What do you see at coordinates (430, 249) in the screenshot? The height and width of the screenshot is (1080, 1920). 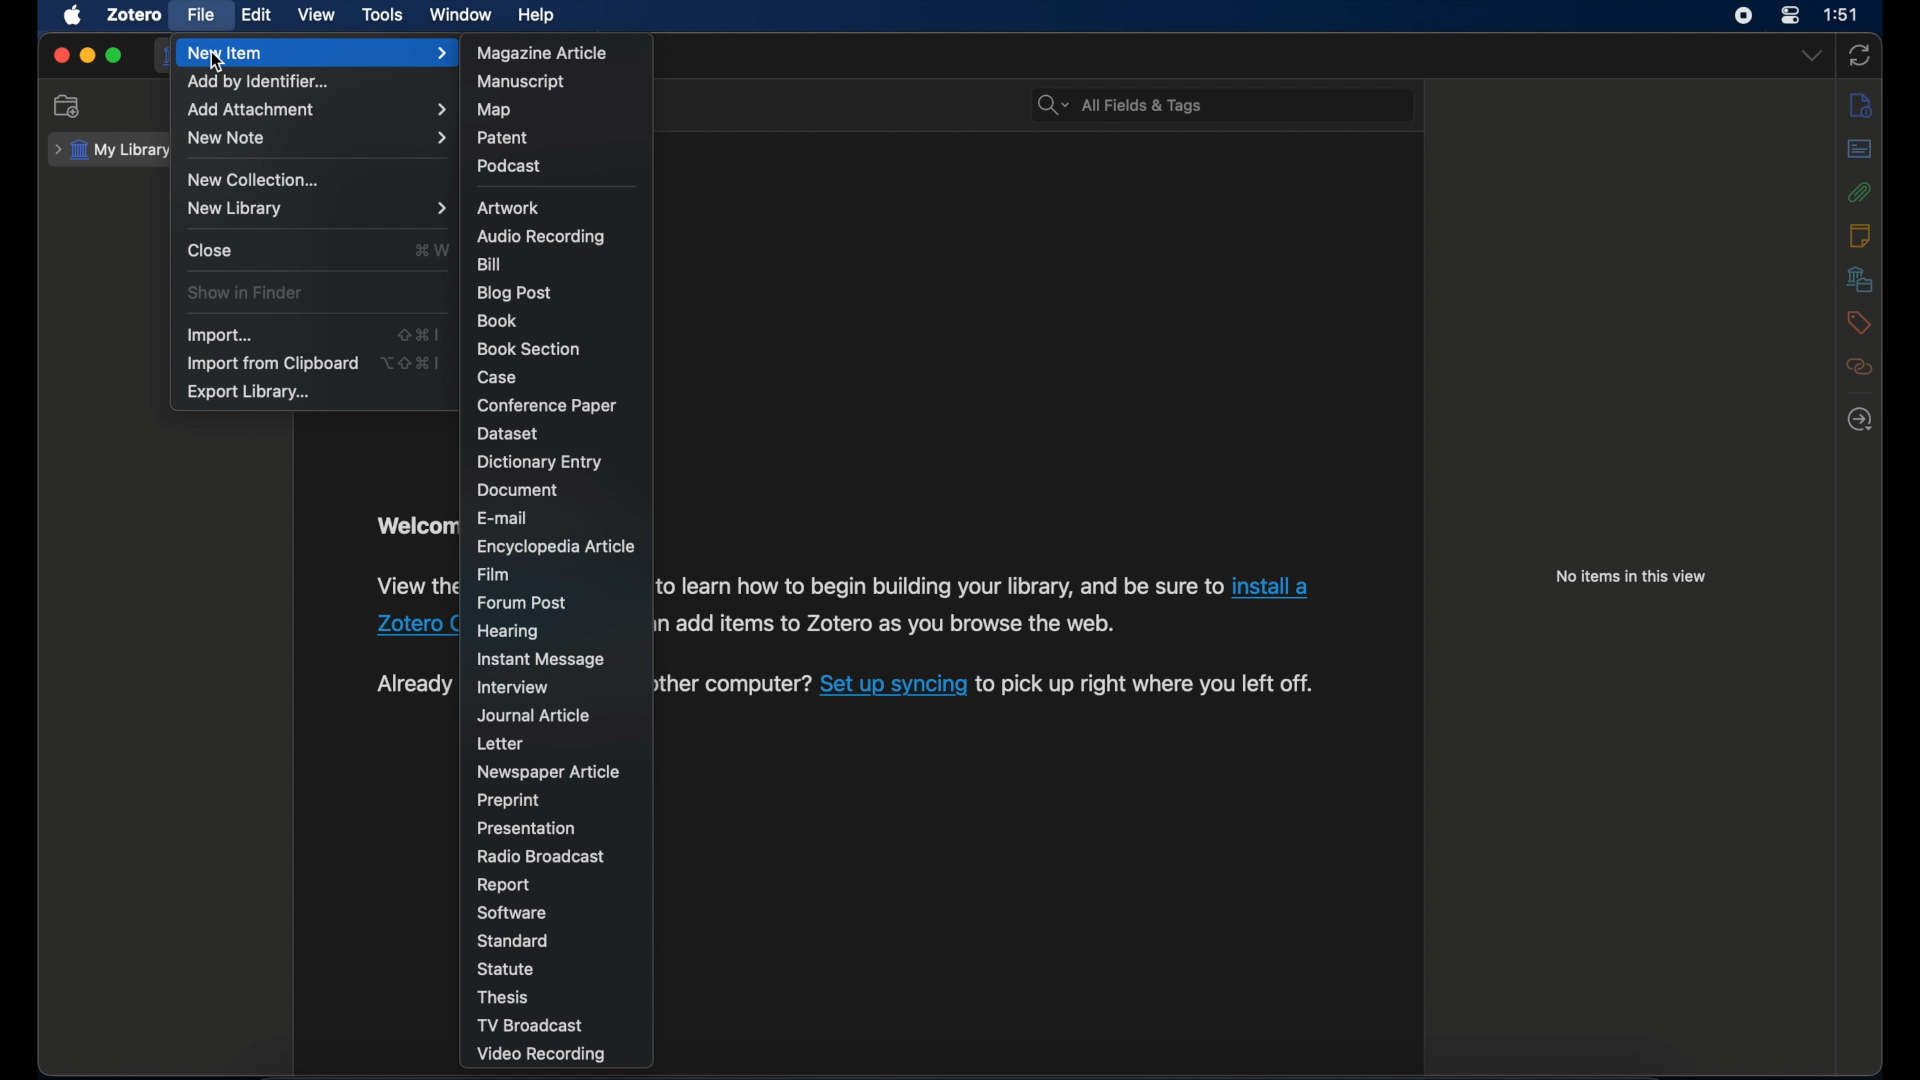 I see `command + W` at bounding box center [430, 249].